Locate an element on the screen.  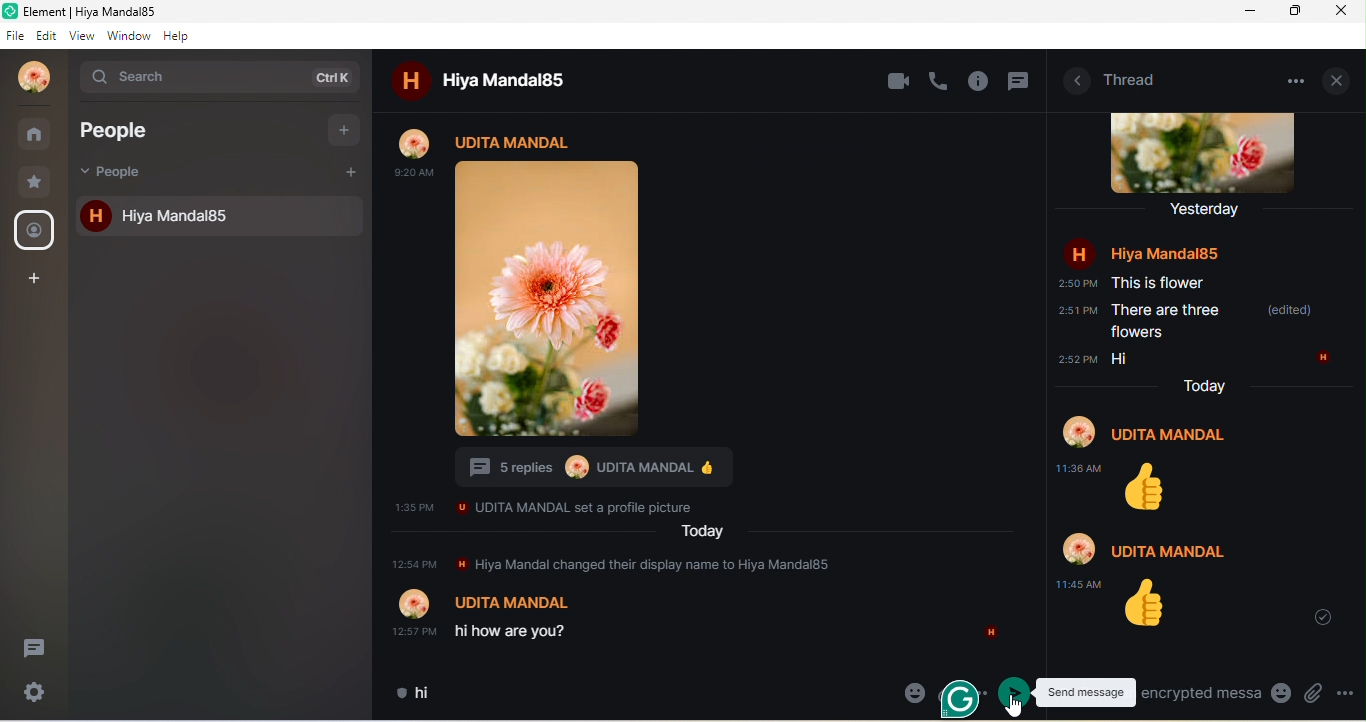
create a space is located at coordinates (35, 279).